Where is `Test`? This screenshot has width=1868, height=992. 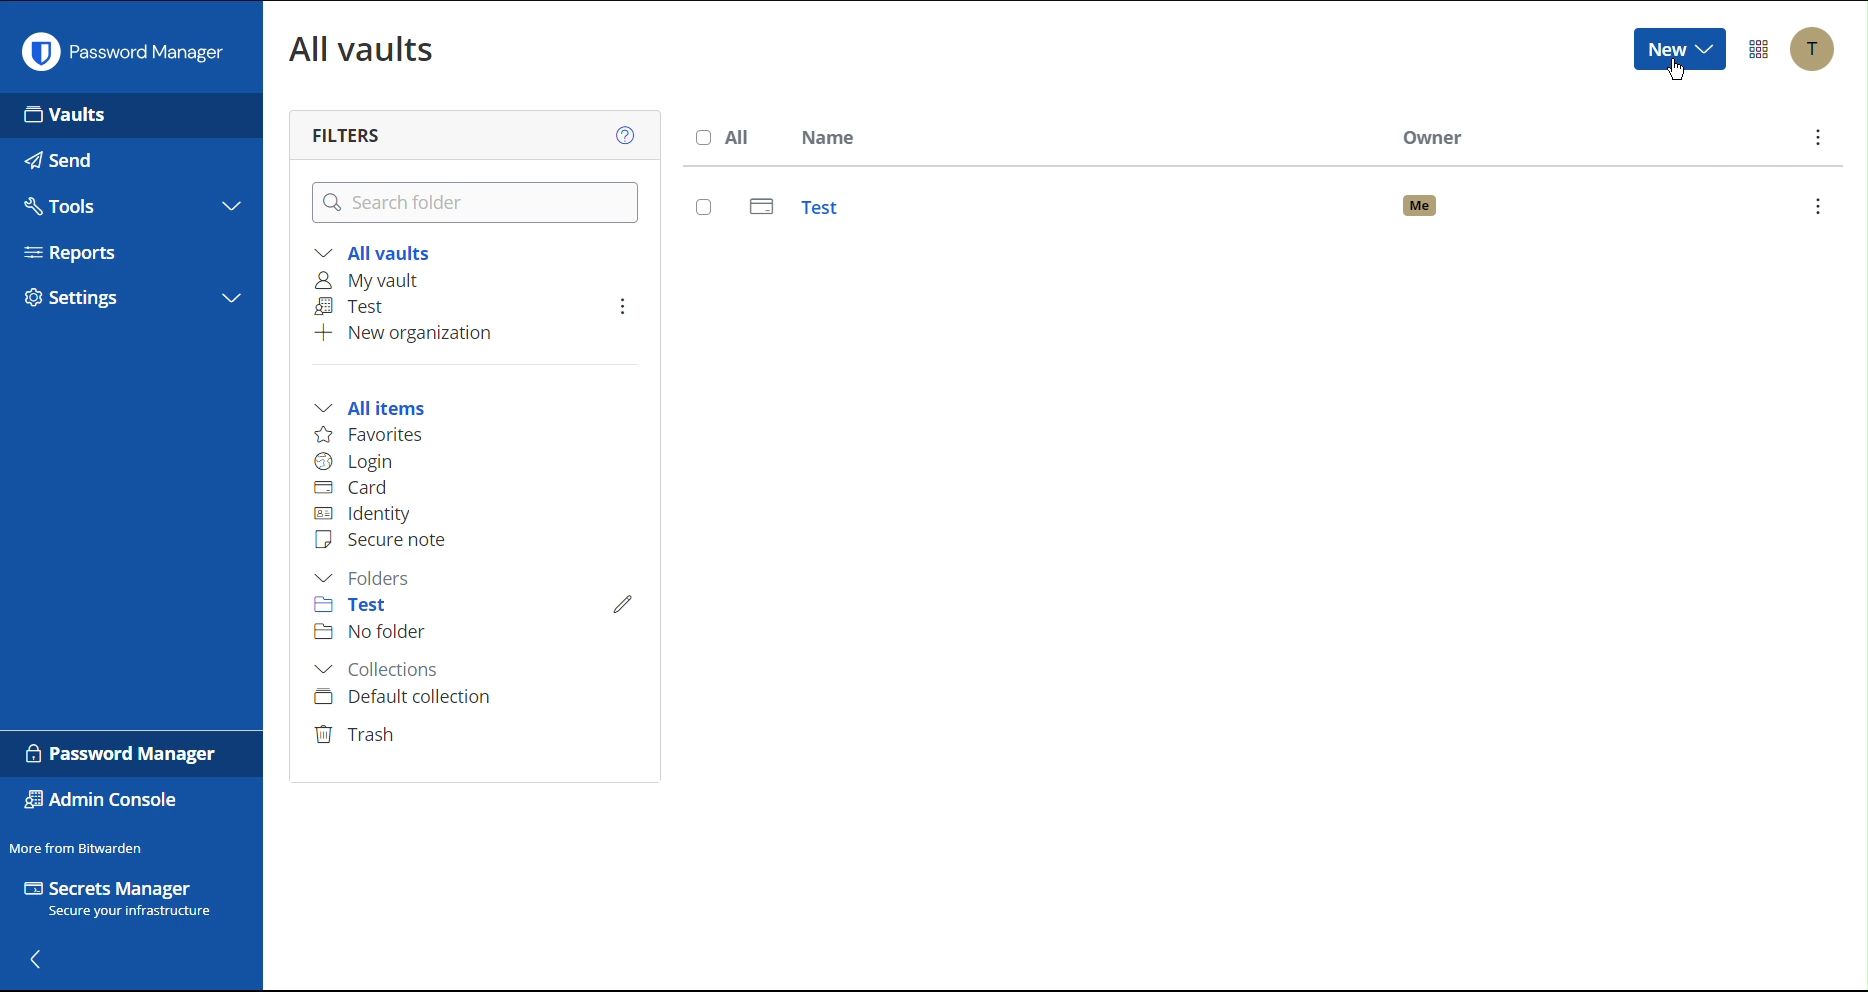
Test is located at coordinates (1263, 205).